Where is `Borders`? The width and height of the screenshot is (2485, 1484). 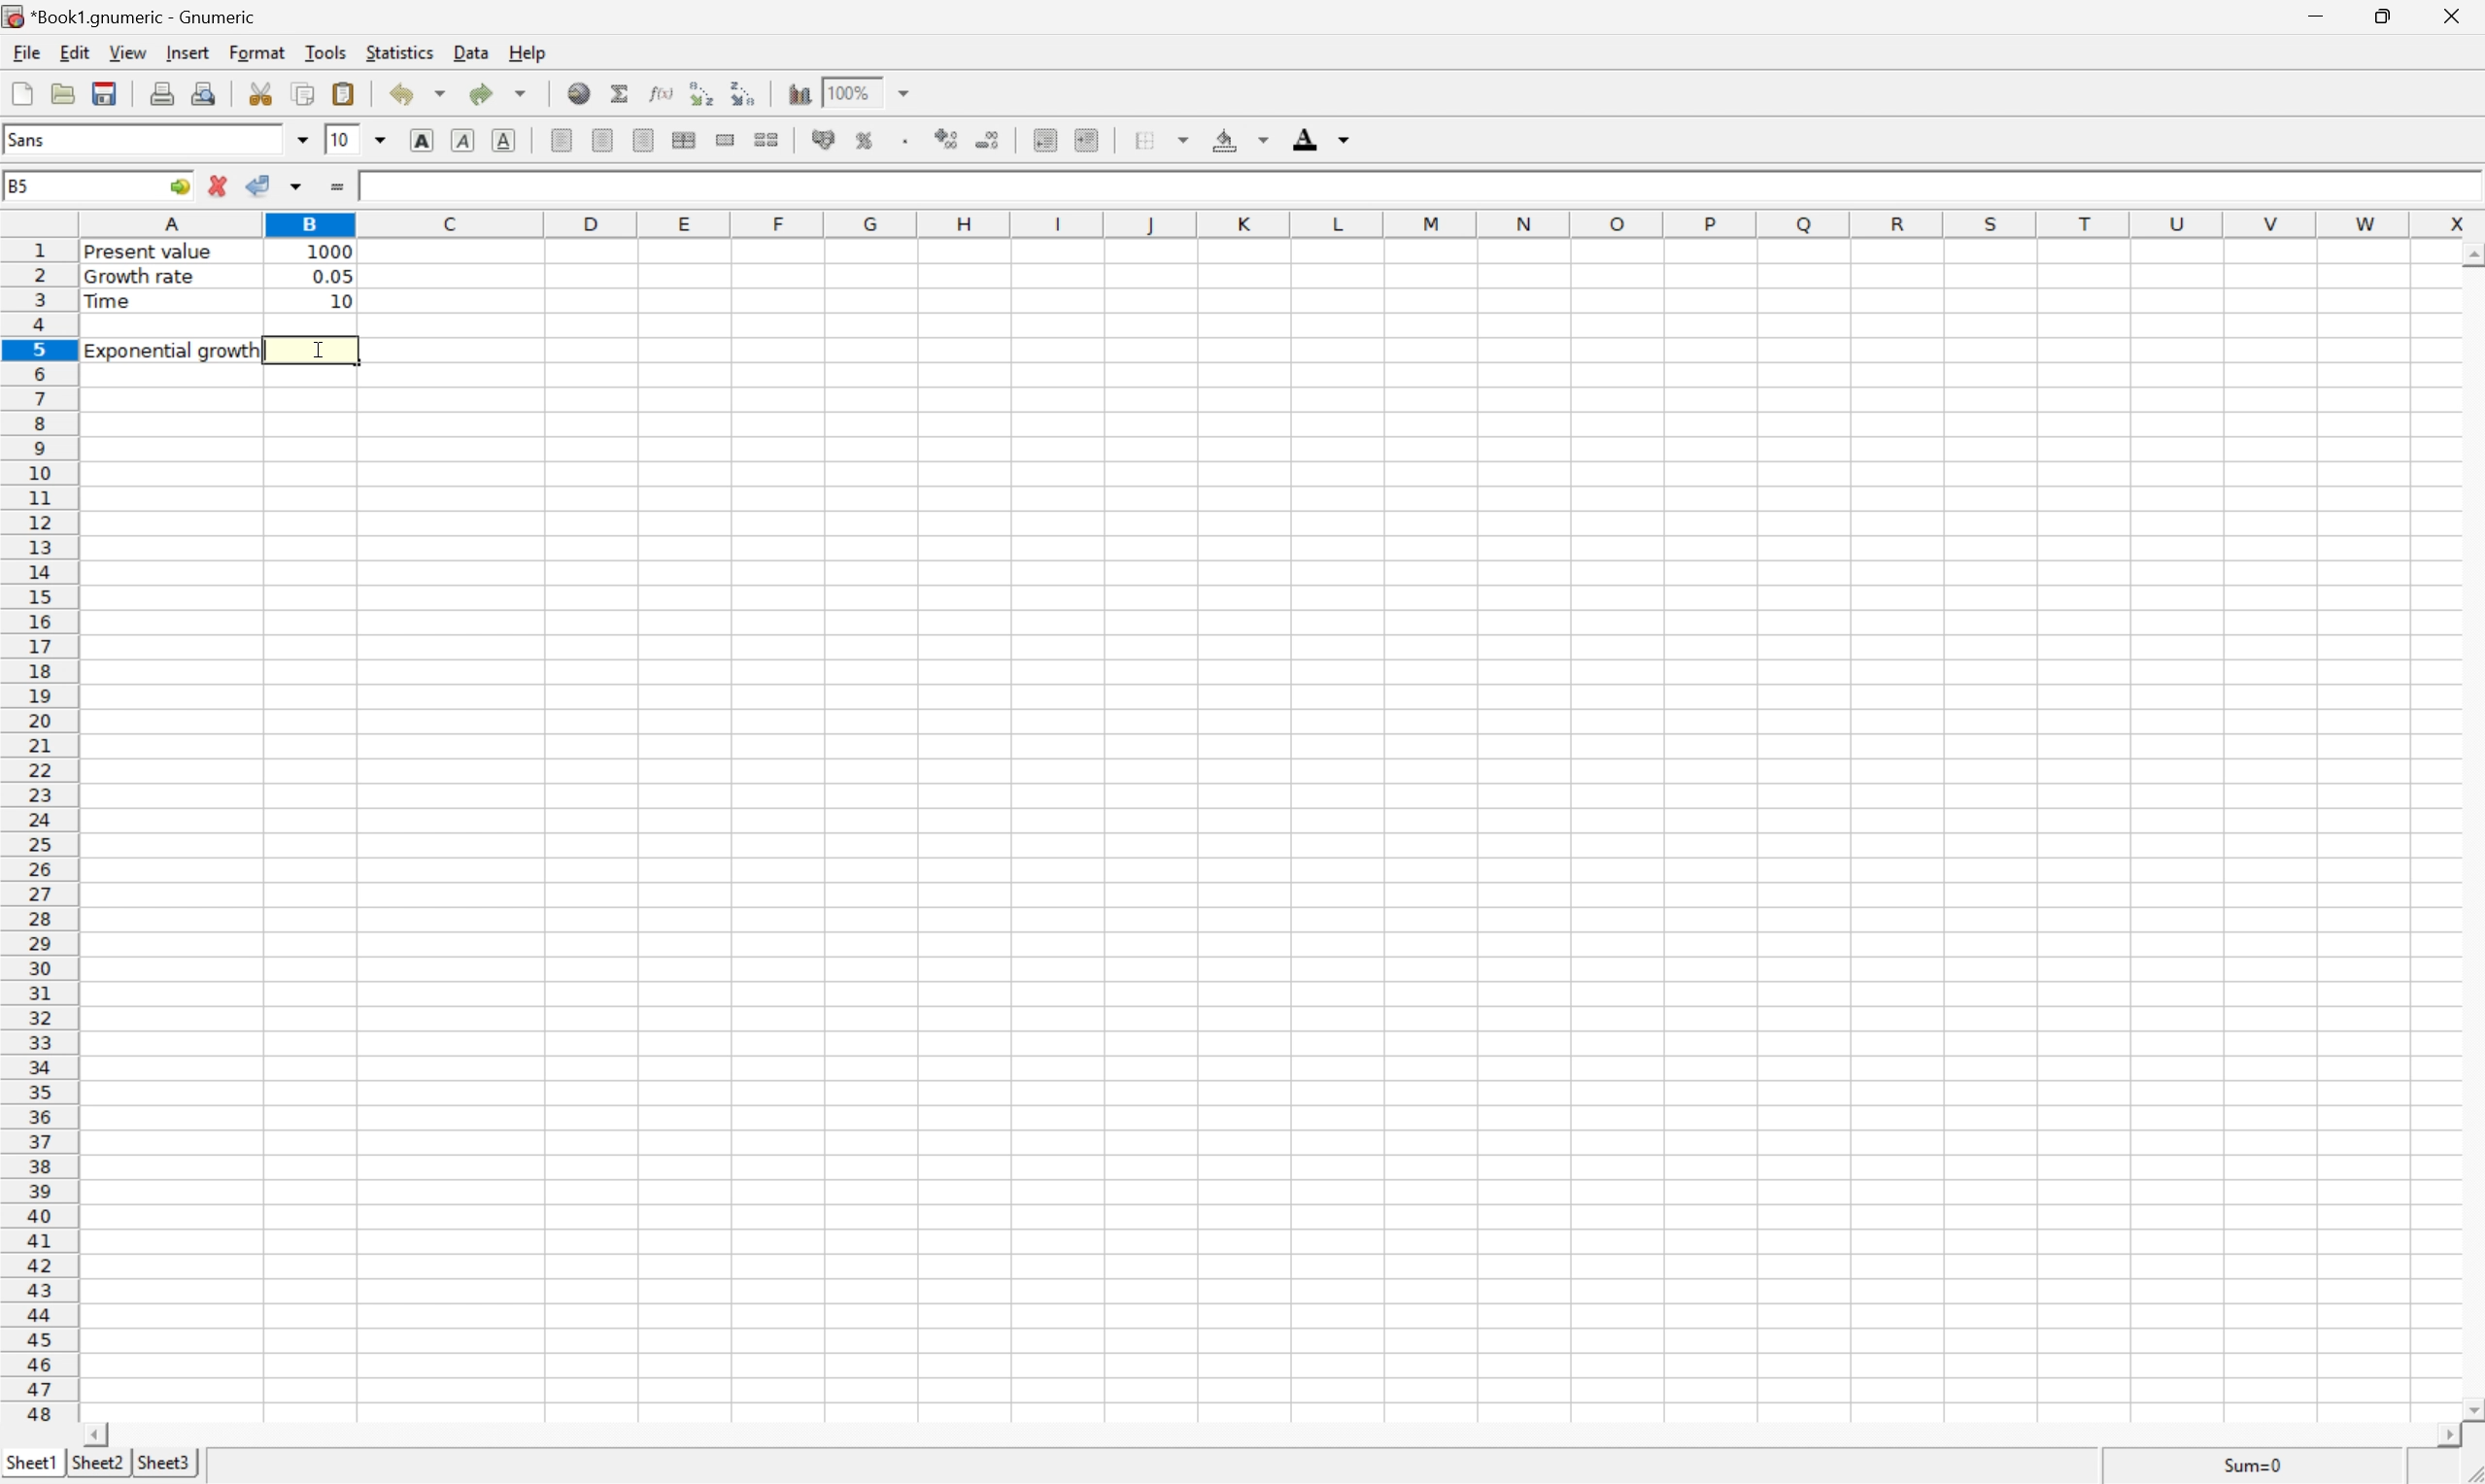 Borders is located at coordinates (1157, 140).